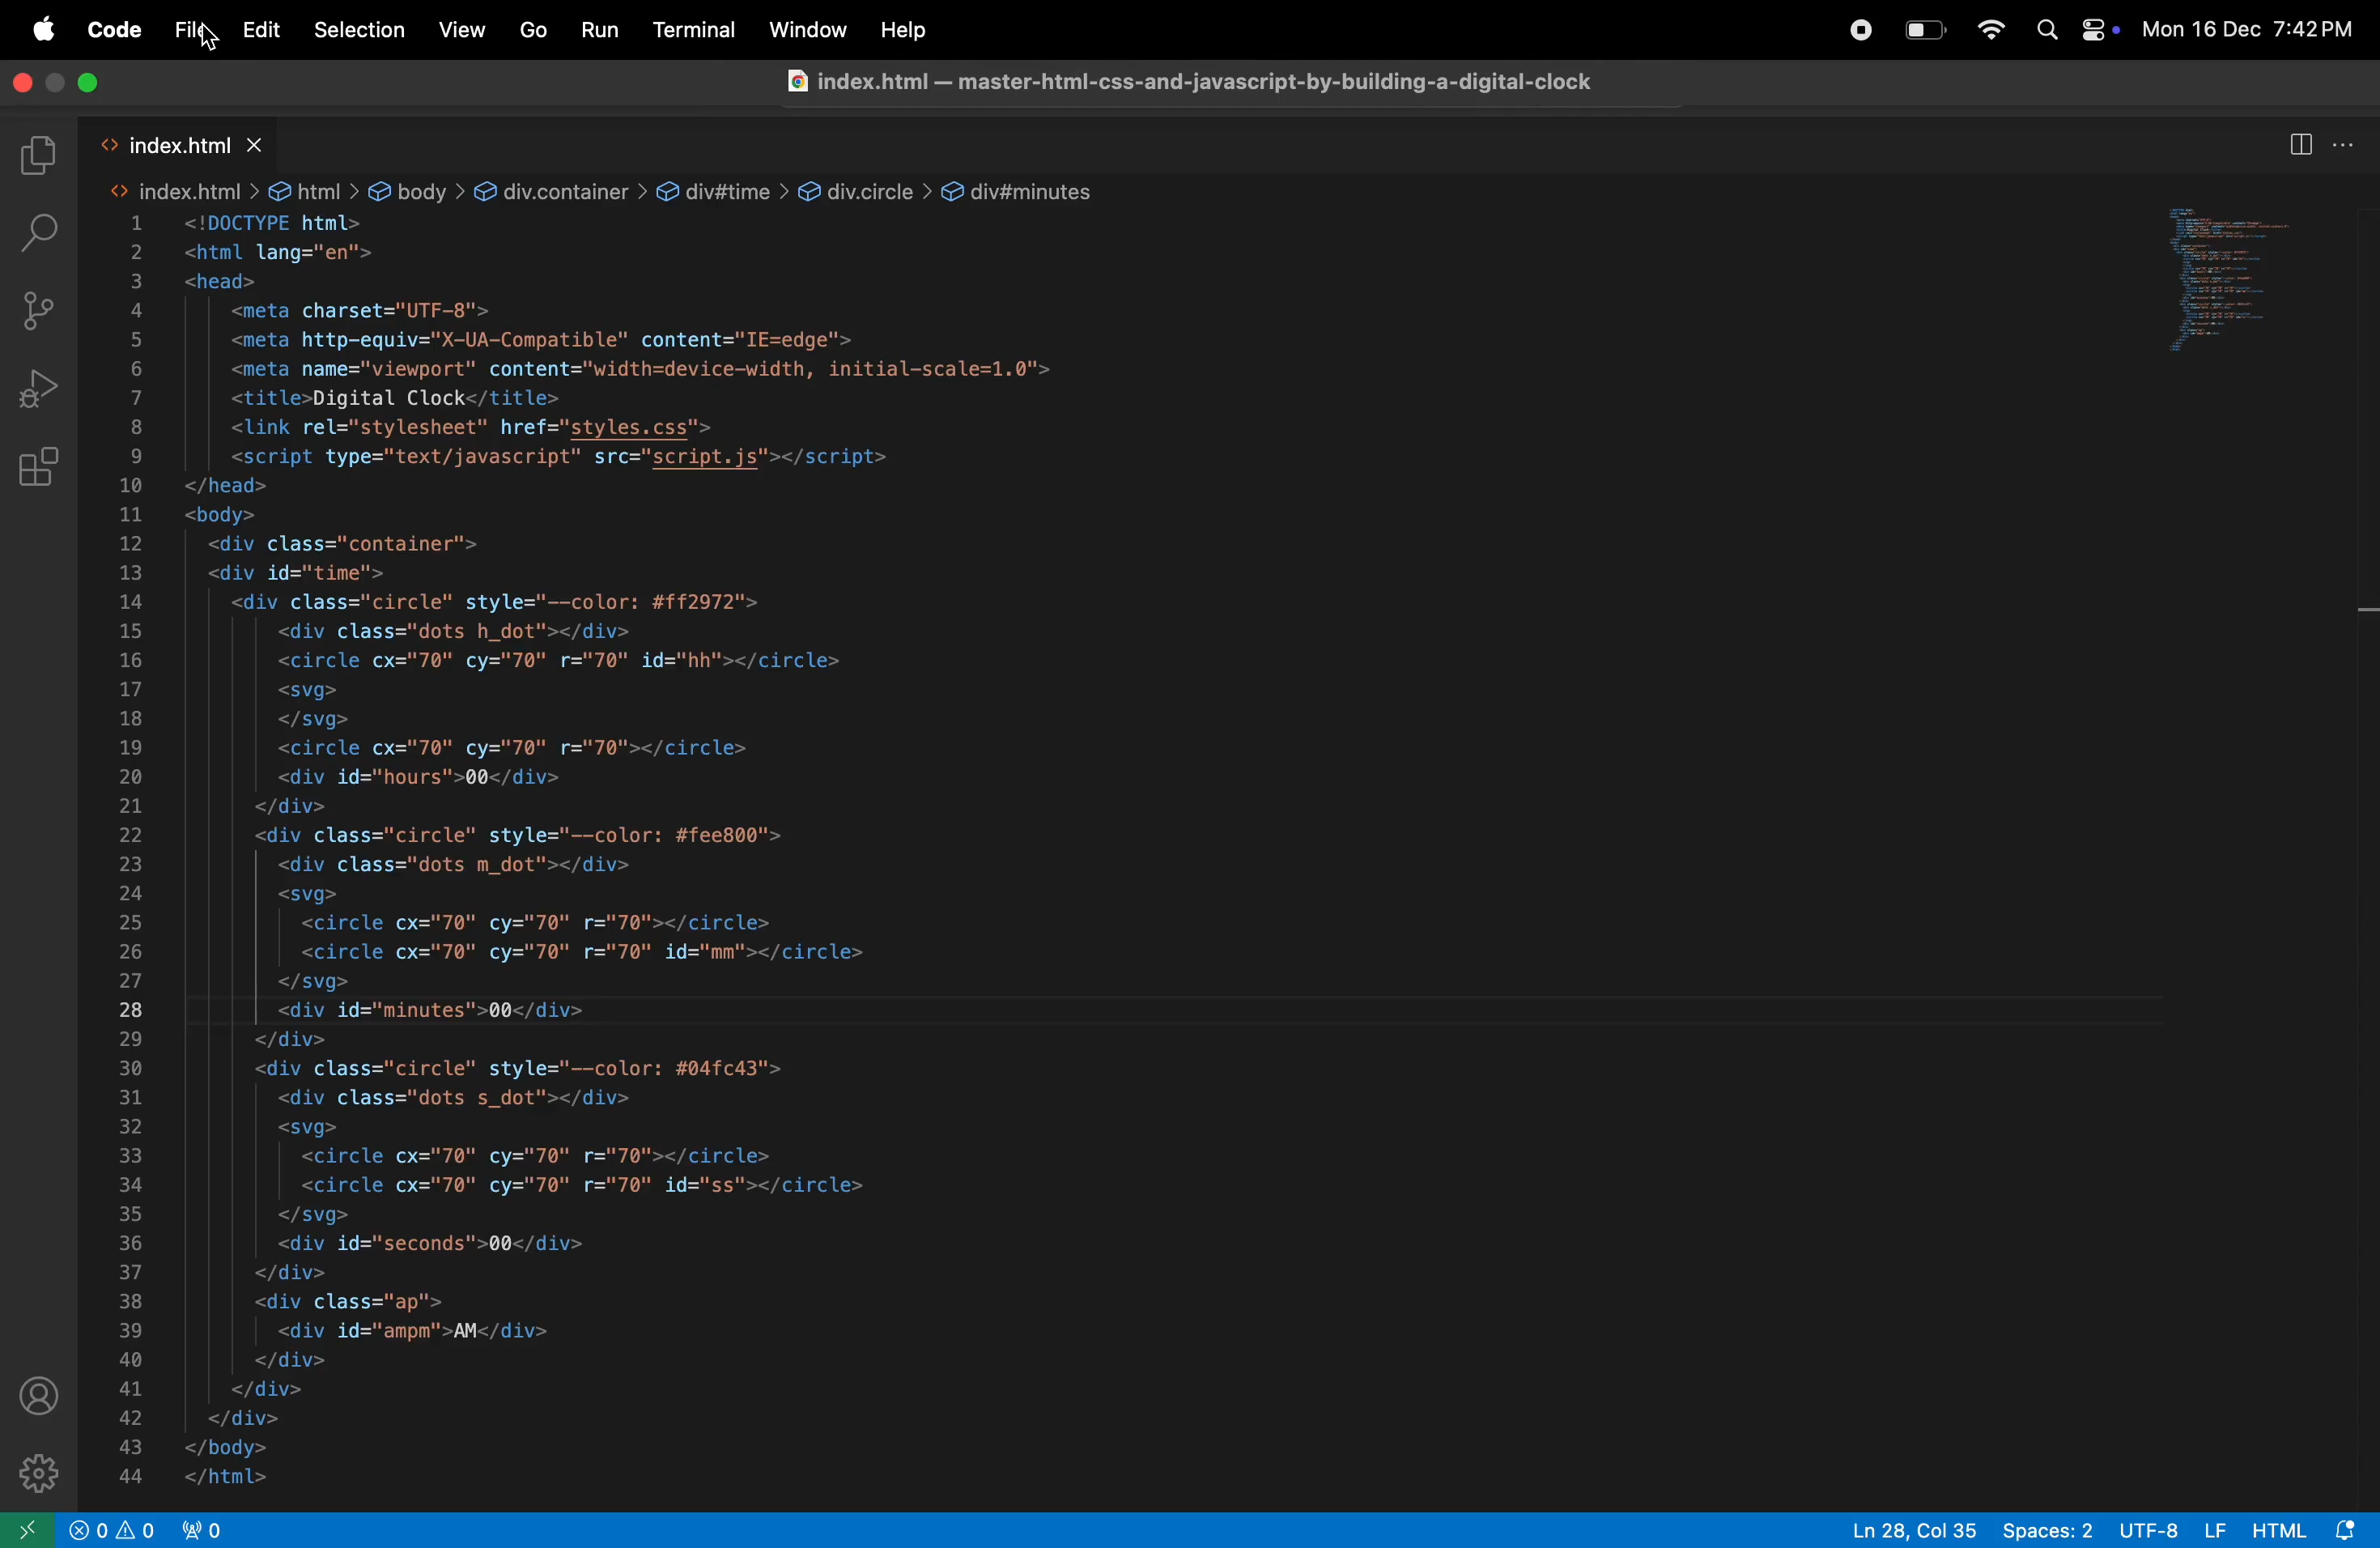 Image resolution: width=2380 pixels, height=1548 pixels. I want to click on Mon 16 Dec 7:42 PM, so click(2250, 28).